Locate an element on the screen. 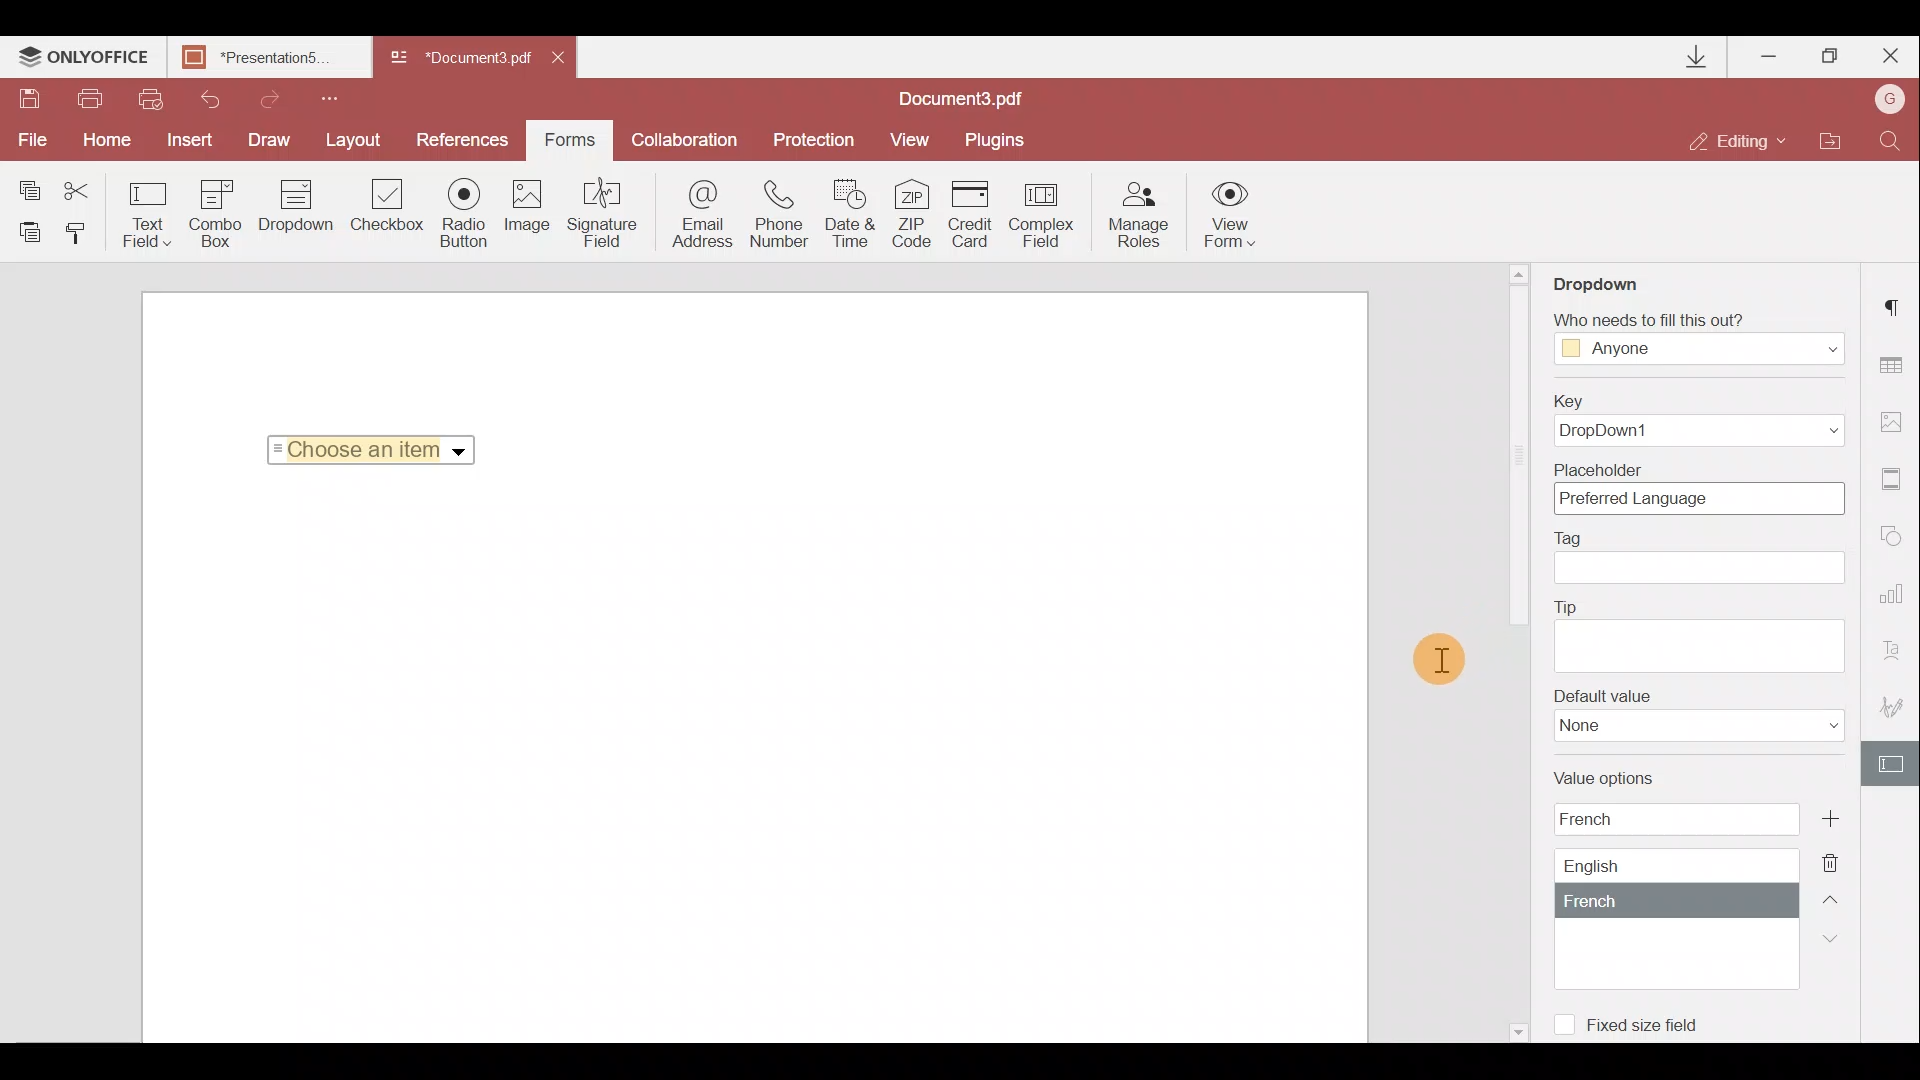 The height and width of the screenshot is (1080, 1920). Credit card is located at coordinates (976, 211).